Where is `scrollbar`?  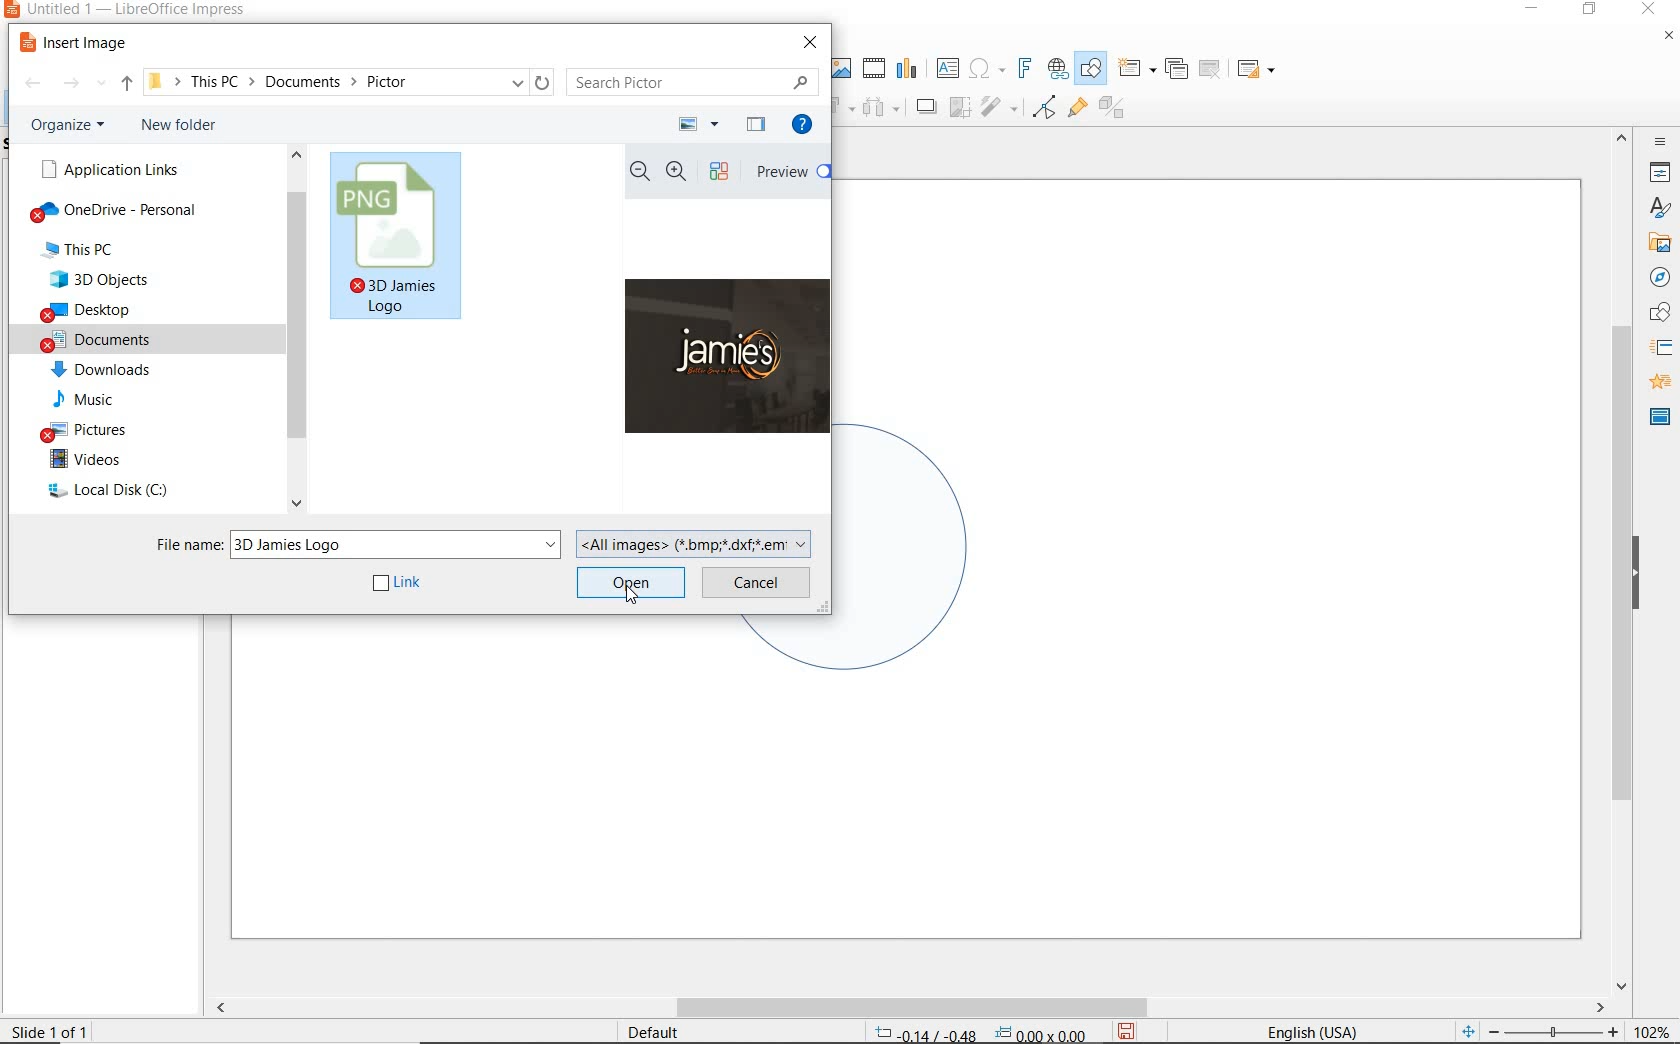 scrollbar is located at coordinates (908, 1007).